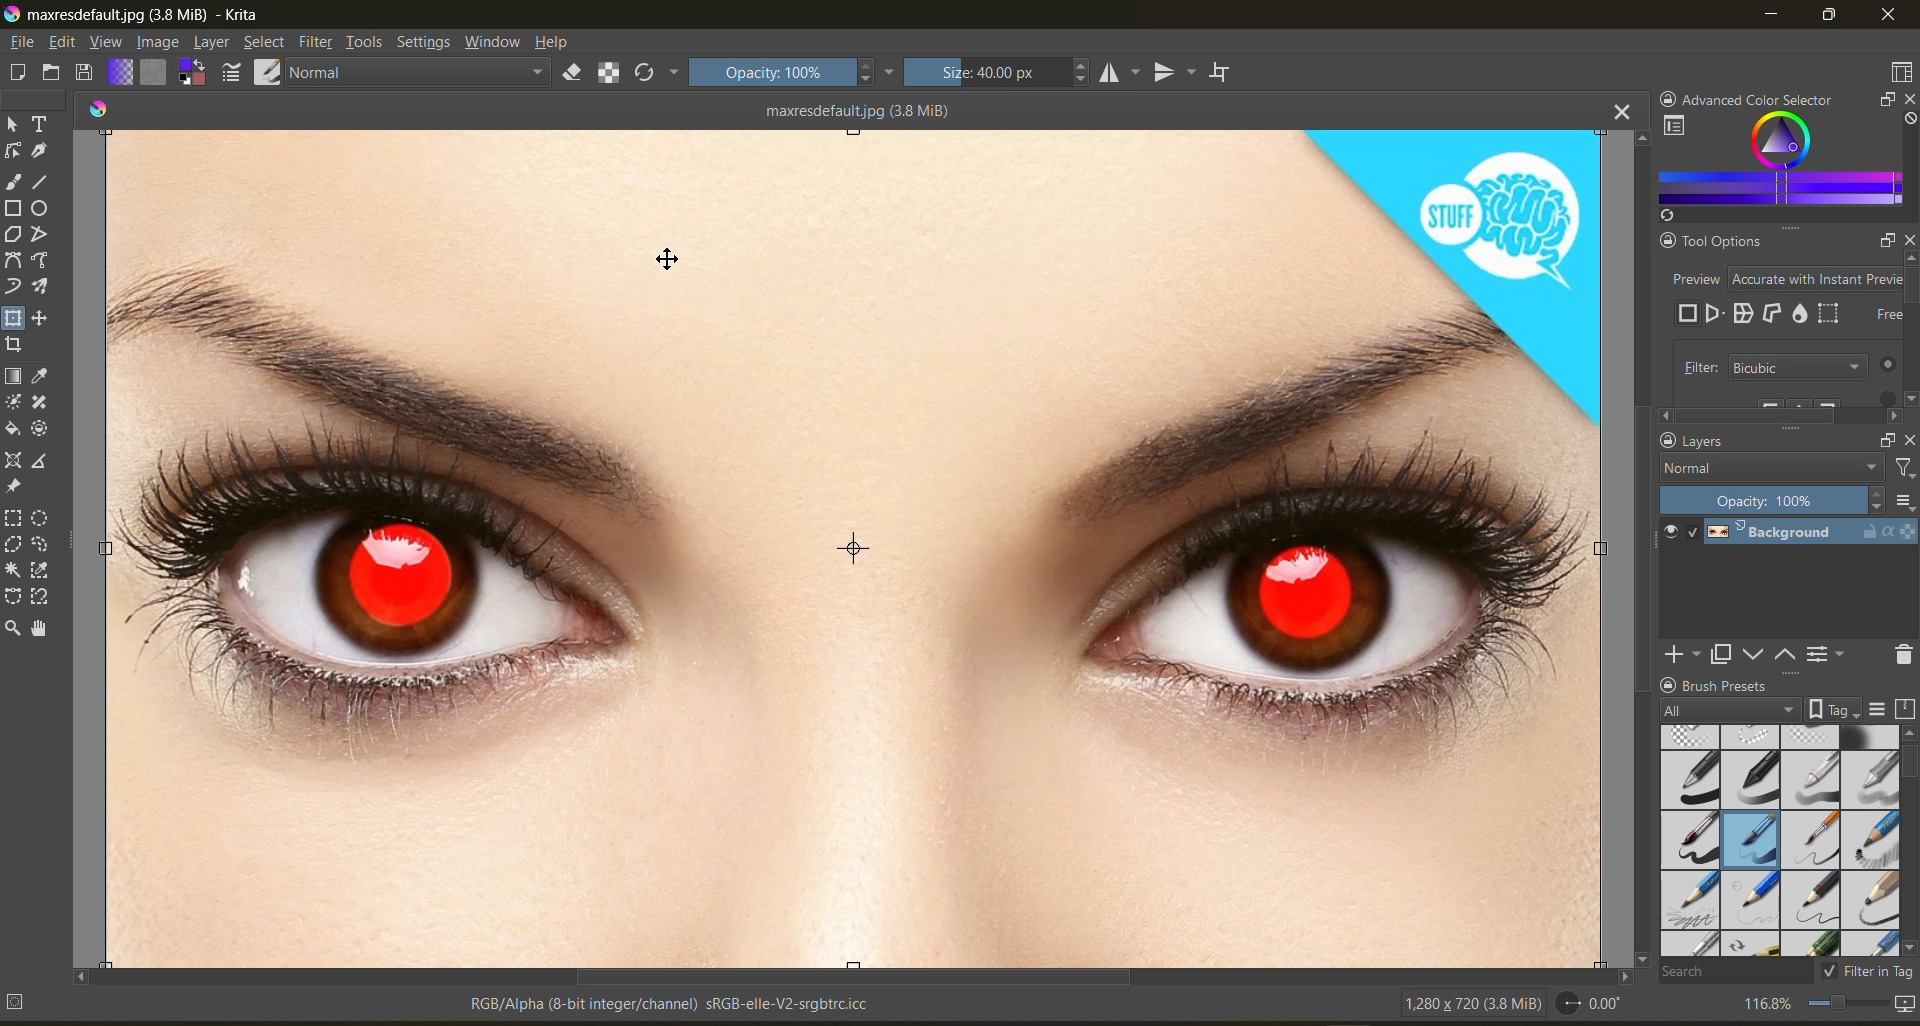 This screenshot has height=1026, width=1920. I want to click on tool, so click(42, 122).